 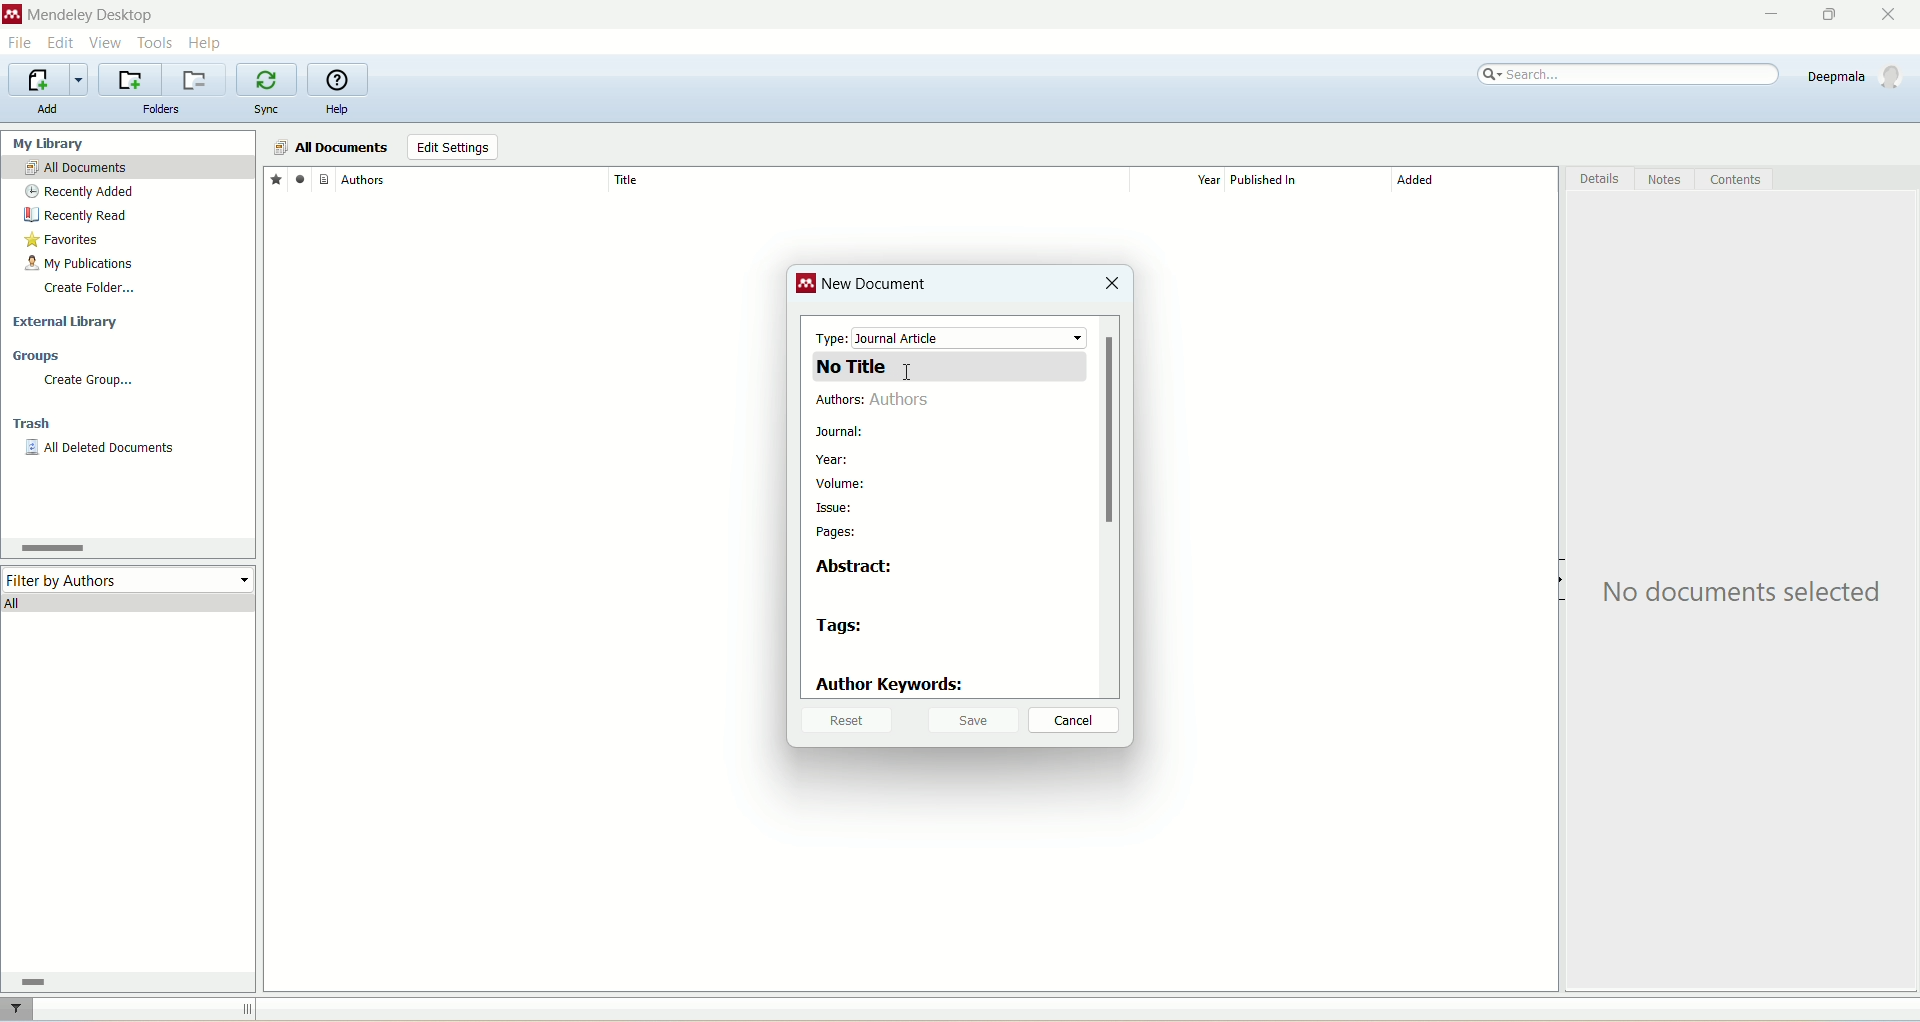 I want to click on details, so click(x=1601, y=182).